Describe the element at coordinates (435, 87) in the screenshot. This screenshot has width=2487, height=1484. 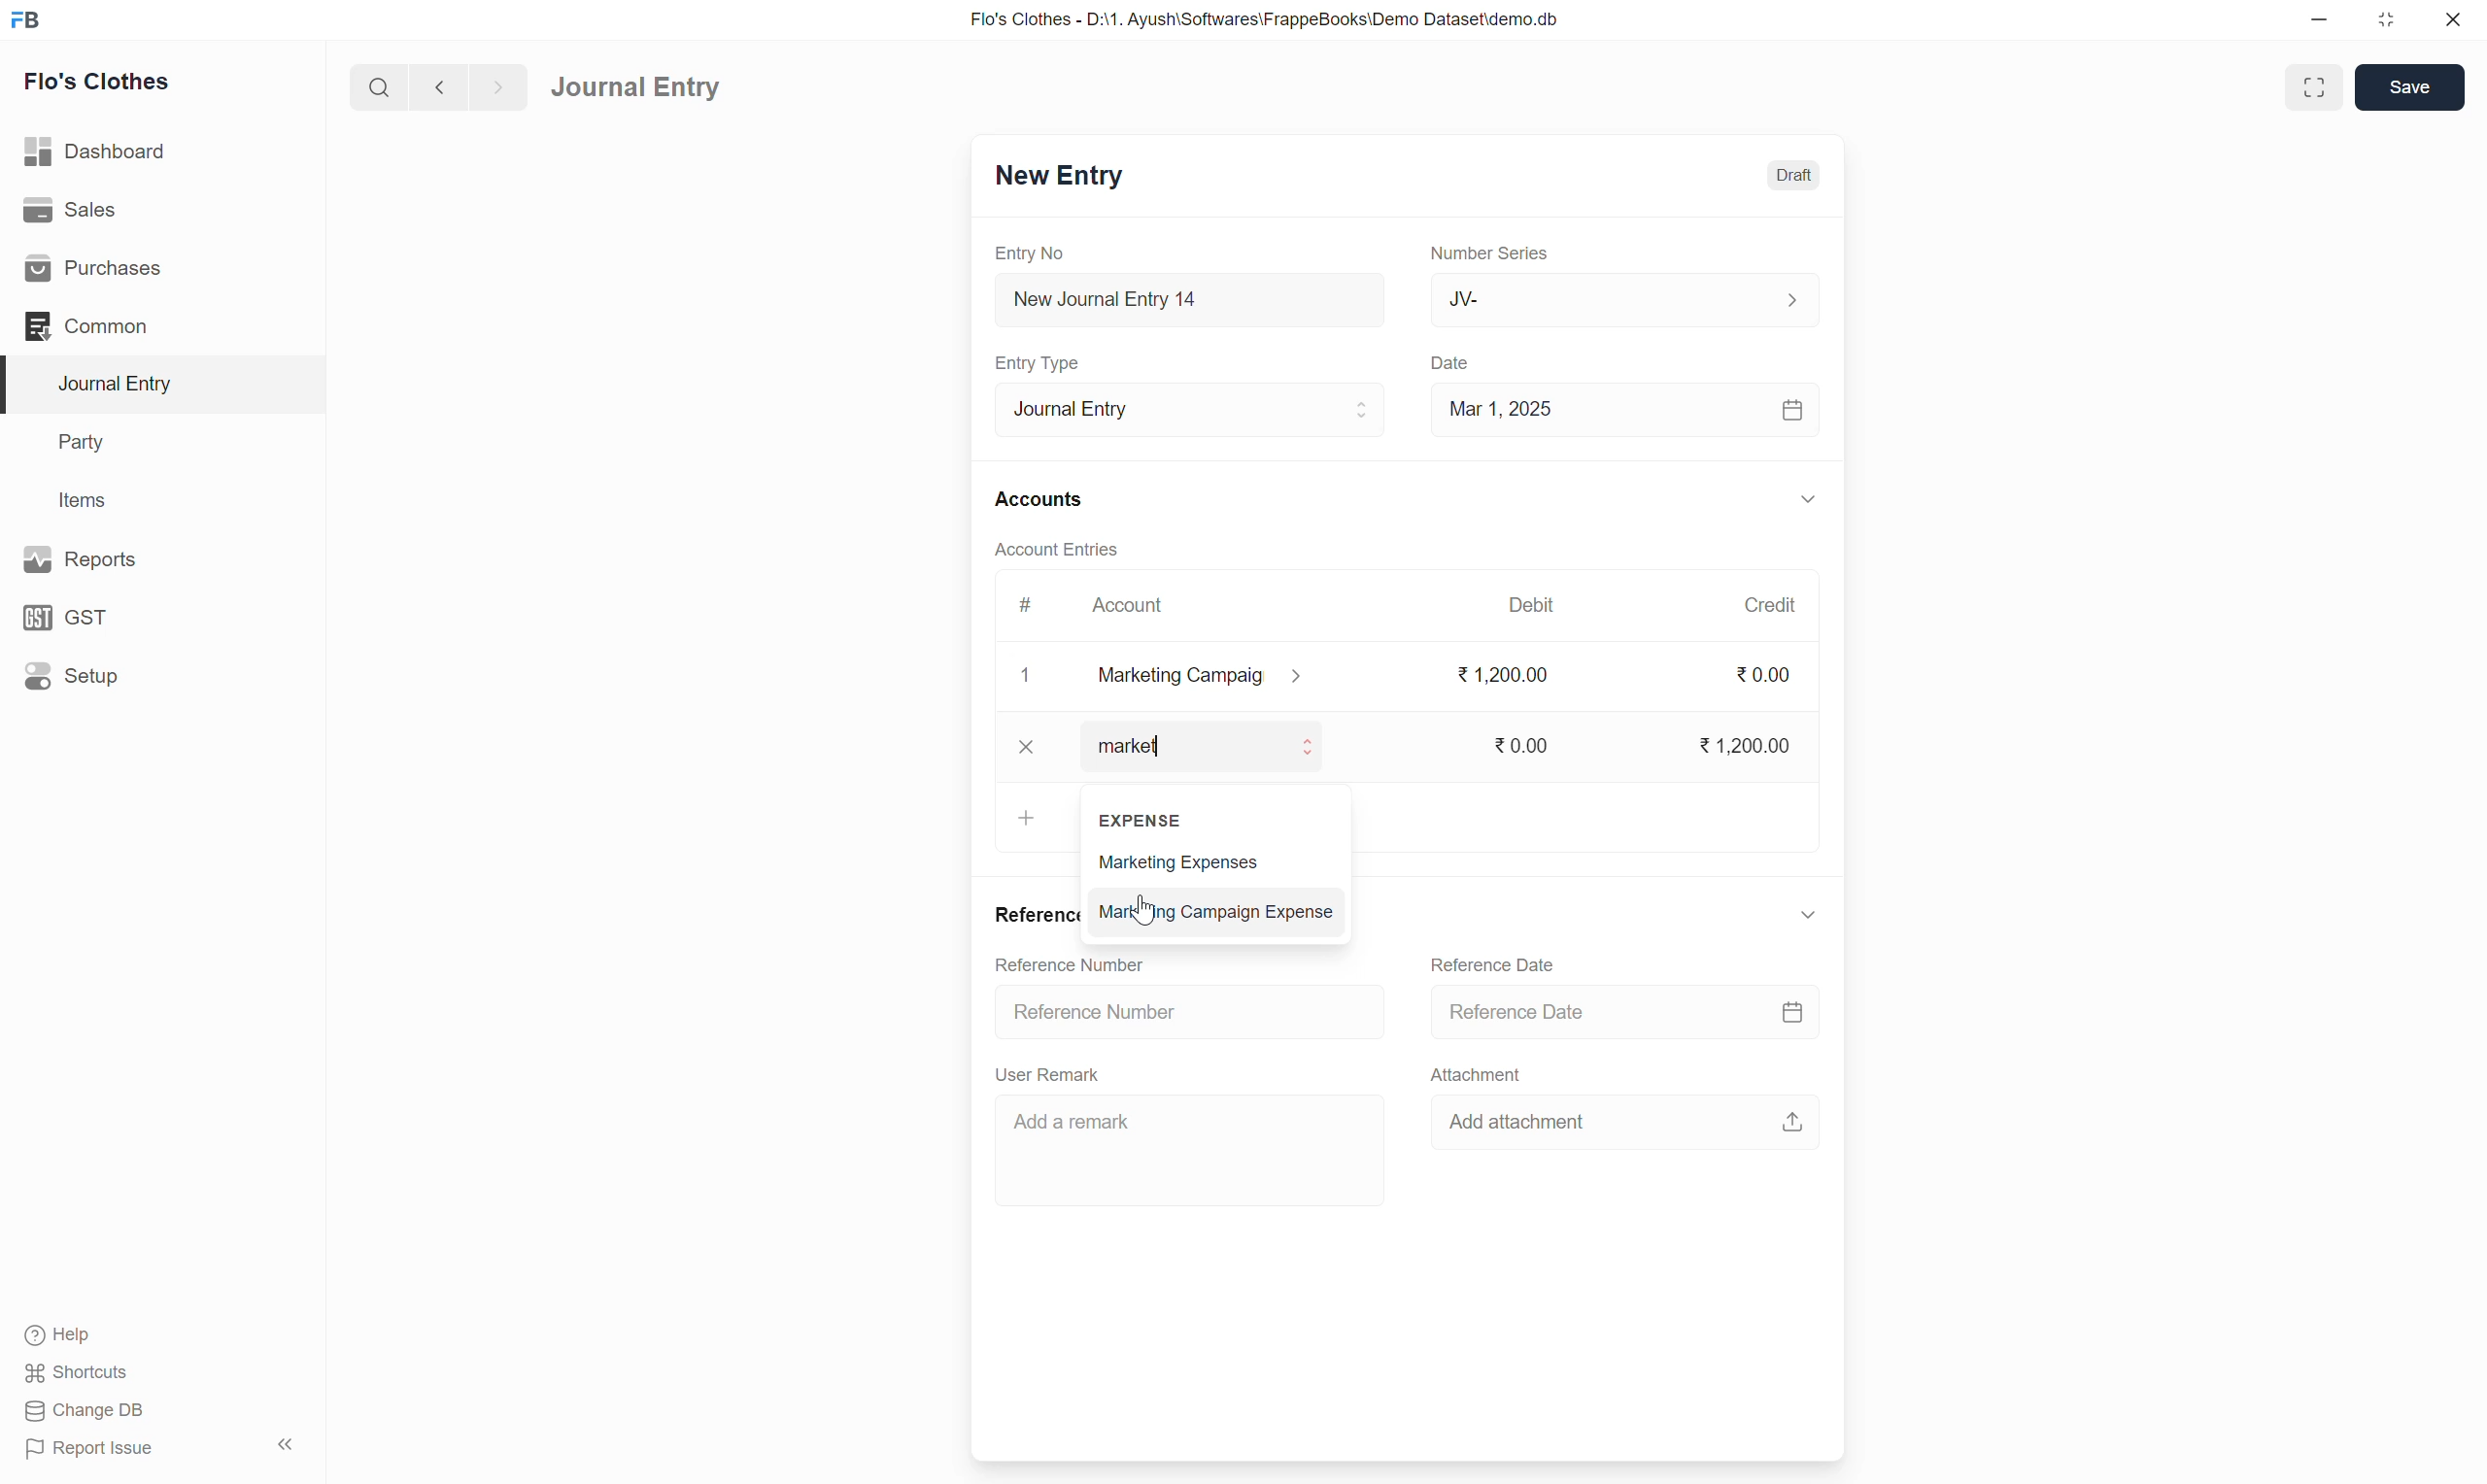
I see `back` at that location.